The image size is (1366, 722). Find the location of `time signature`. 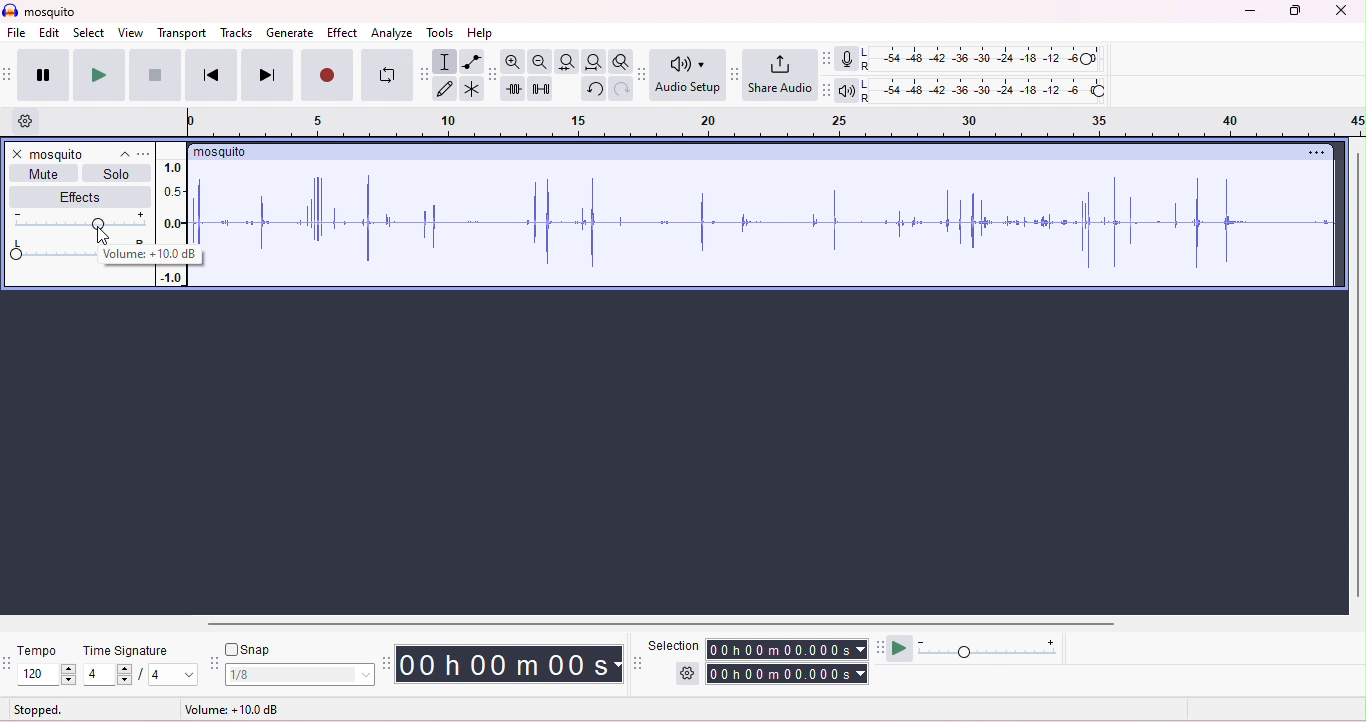

time signature is located at coordinates (126, 650).